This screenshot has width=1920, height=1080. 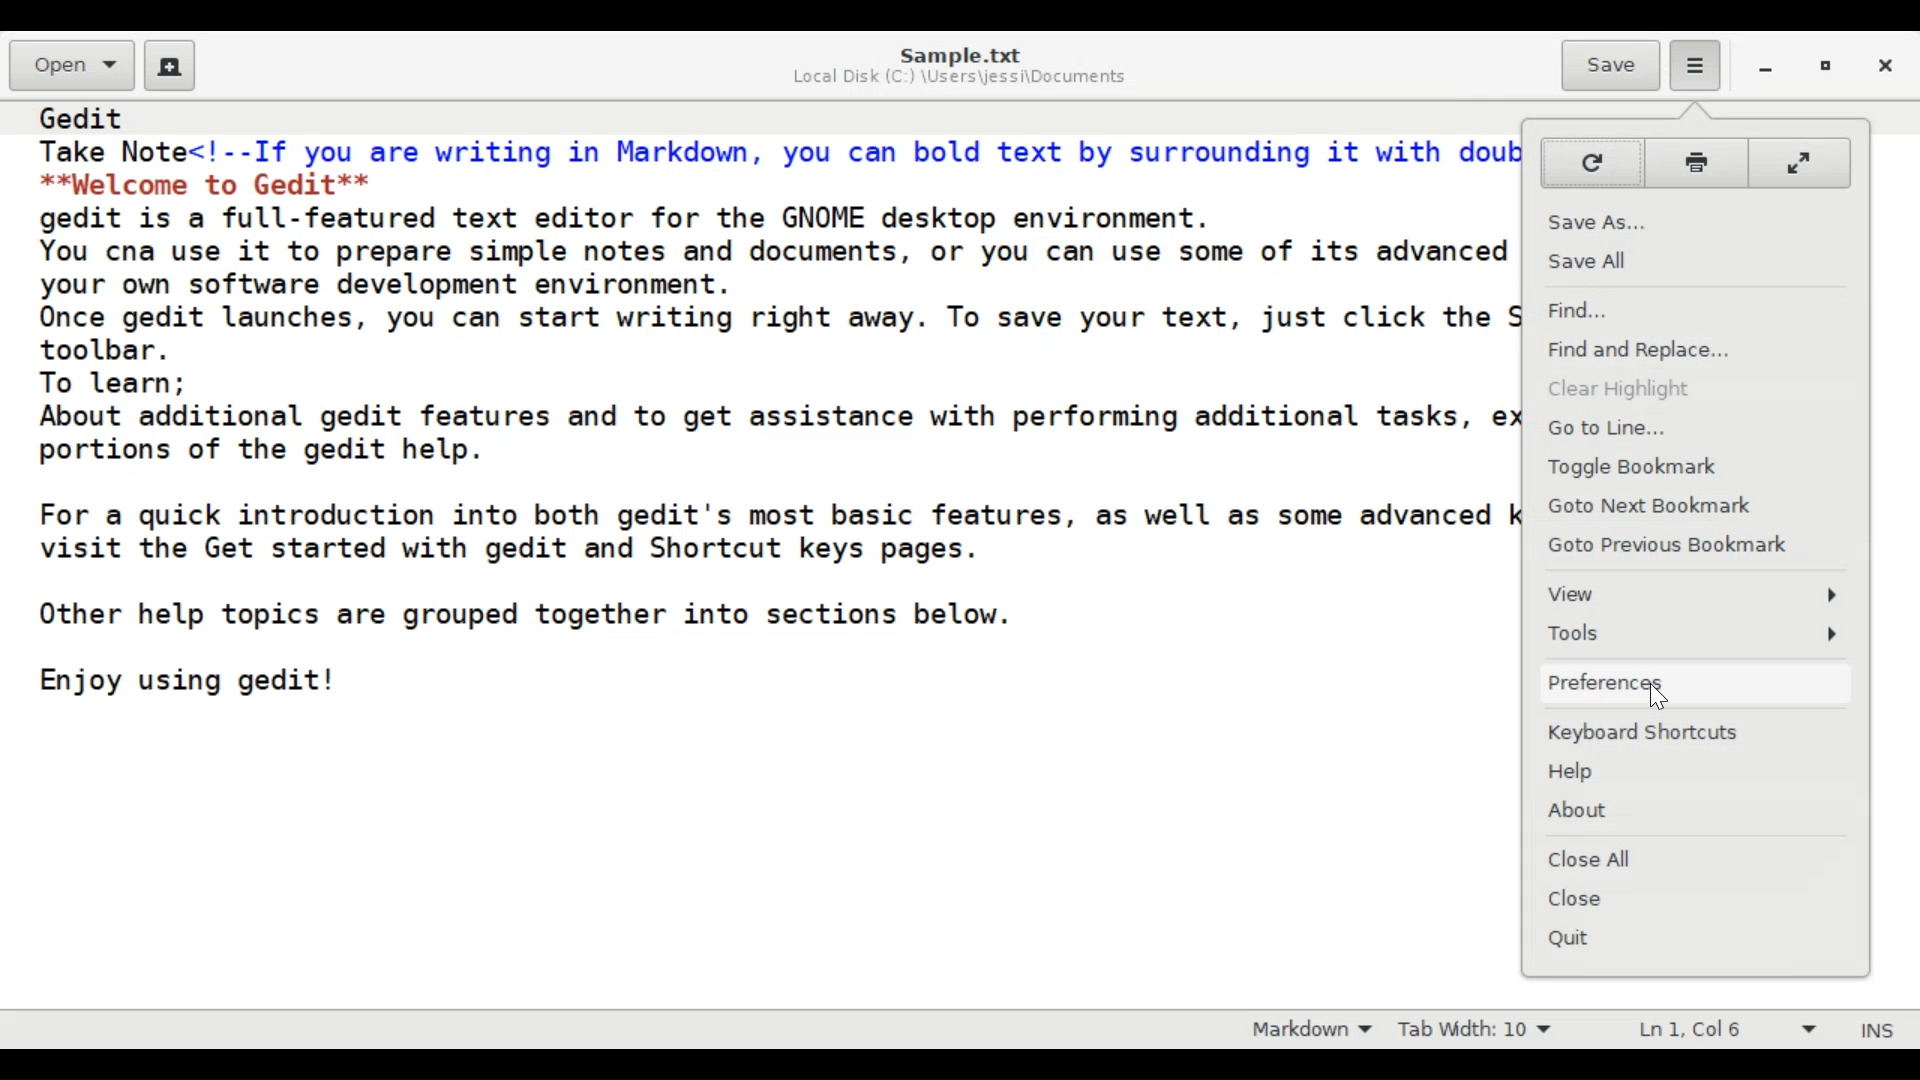 What do you see at coordinates (1611, 66) in the screenshot?
I see `Save` at bounding box center [1611, 66].